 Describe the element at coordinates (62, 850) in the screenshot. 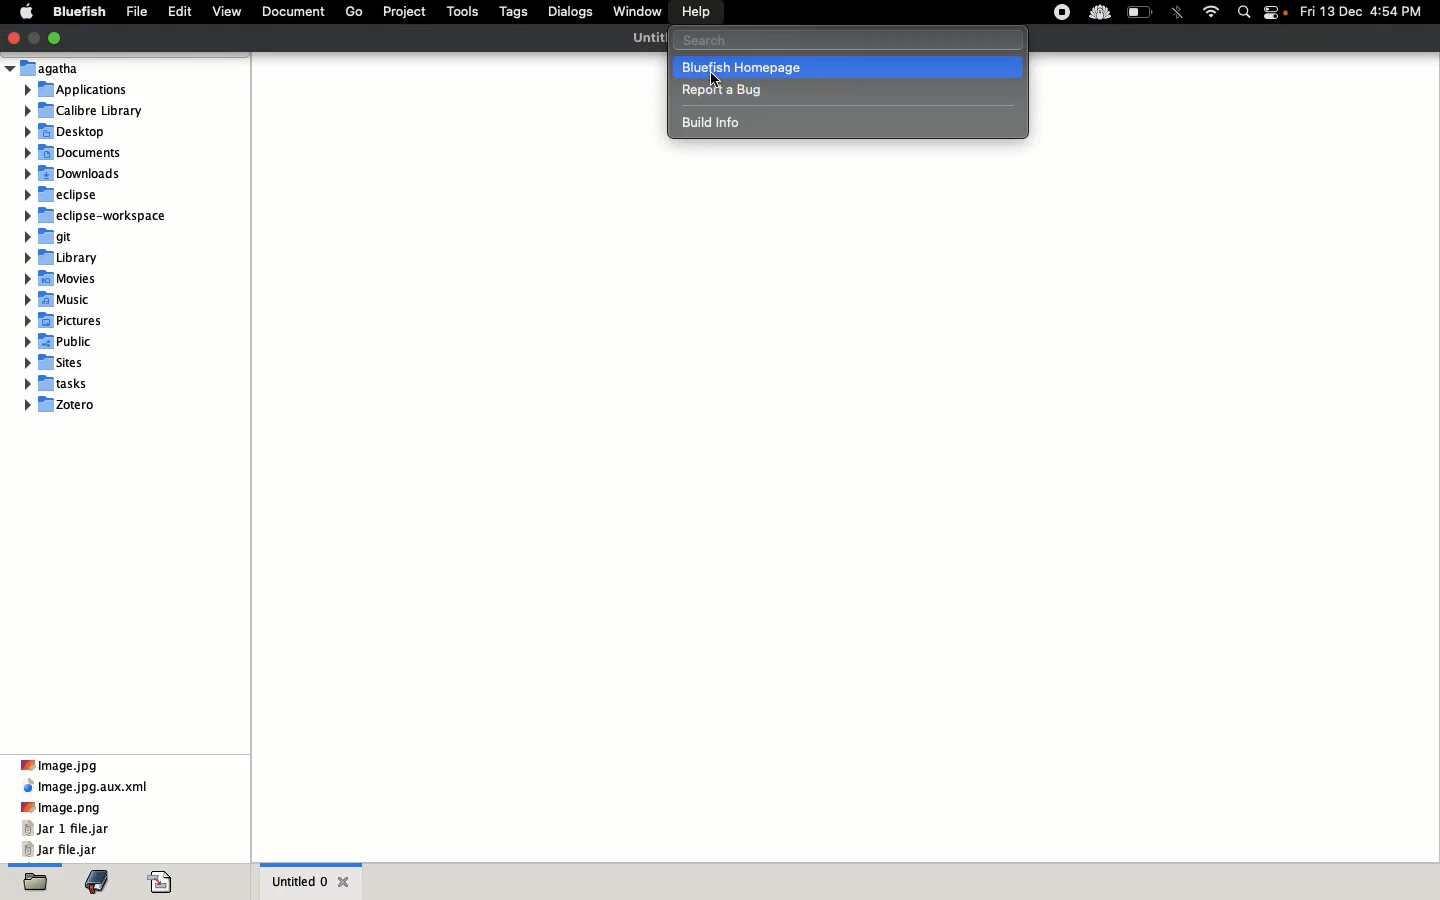

I see `jar file` at that location.